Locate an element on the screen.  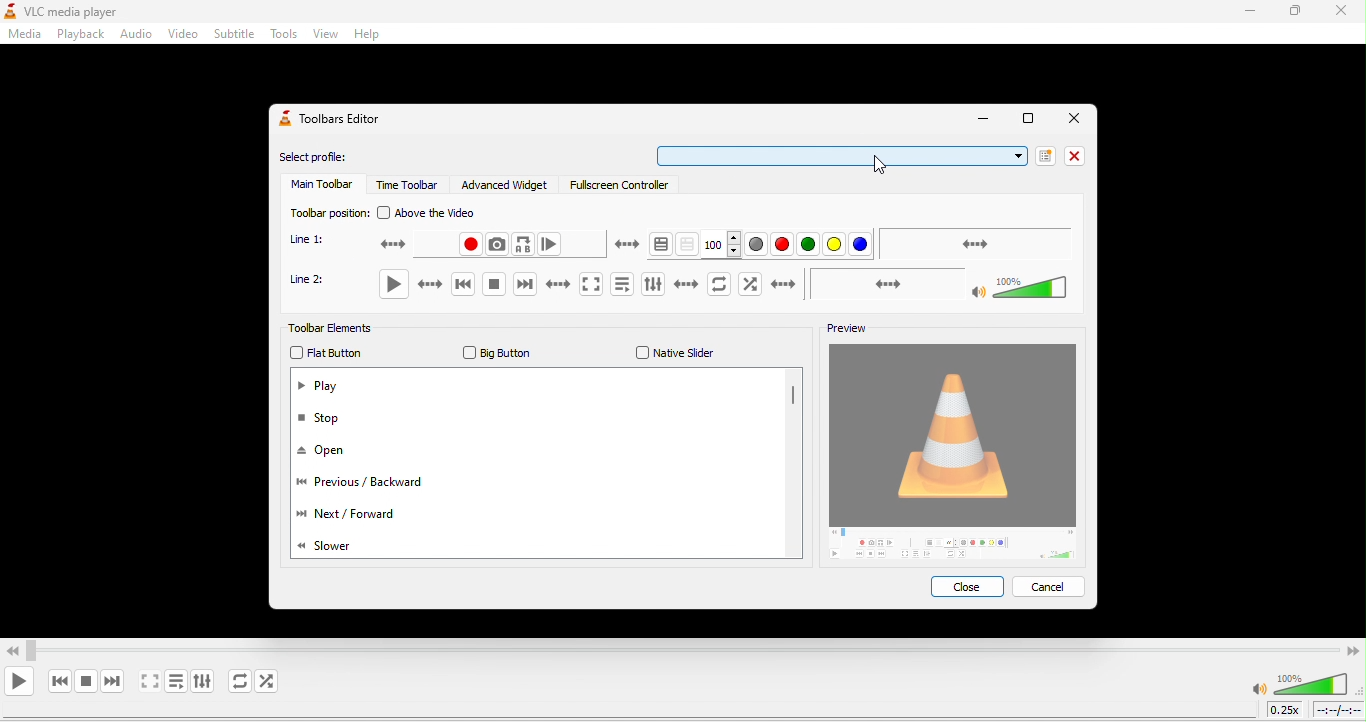
random is located at coordinates (274, 683).